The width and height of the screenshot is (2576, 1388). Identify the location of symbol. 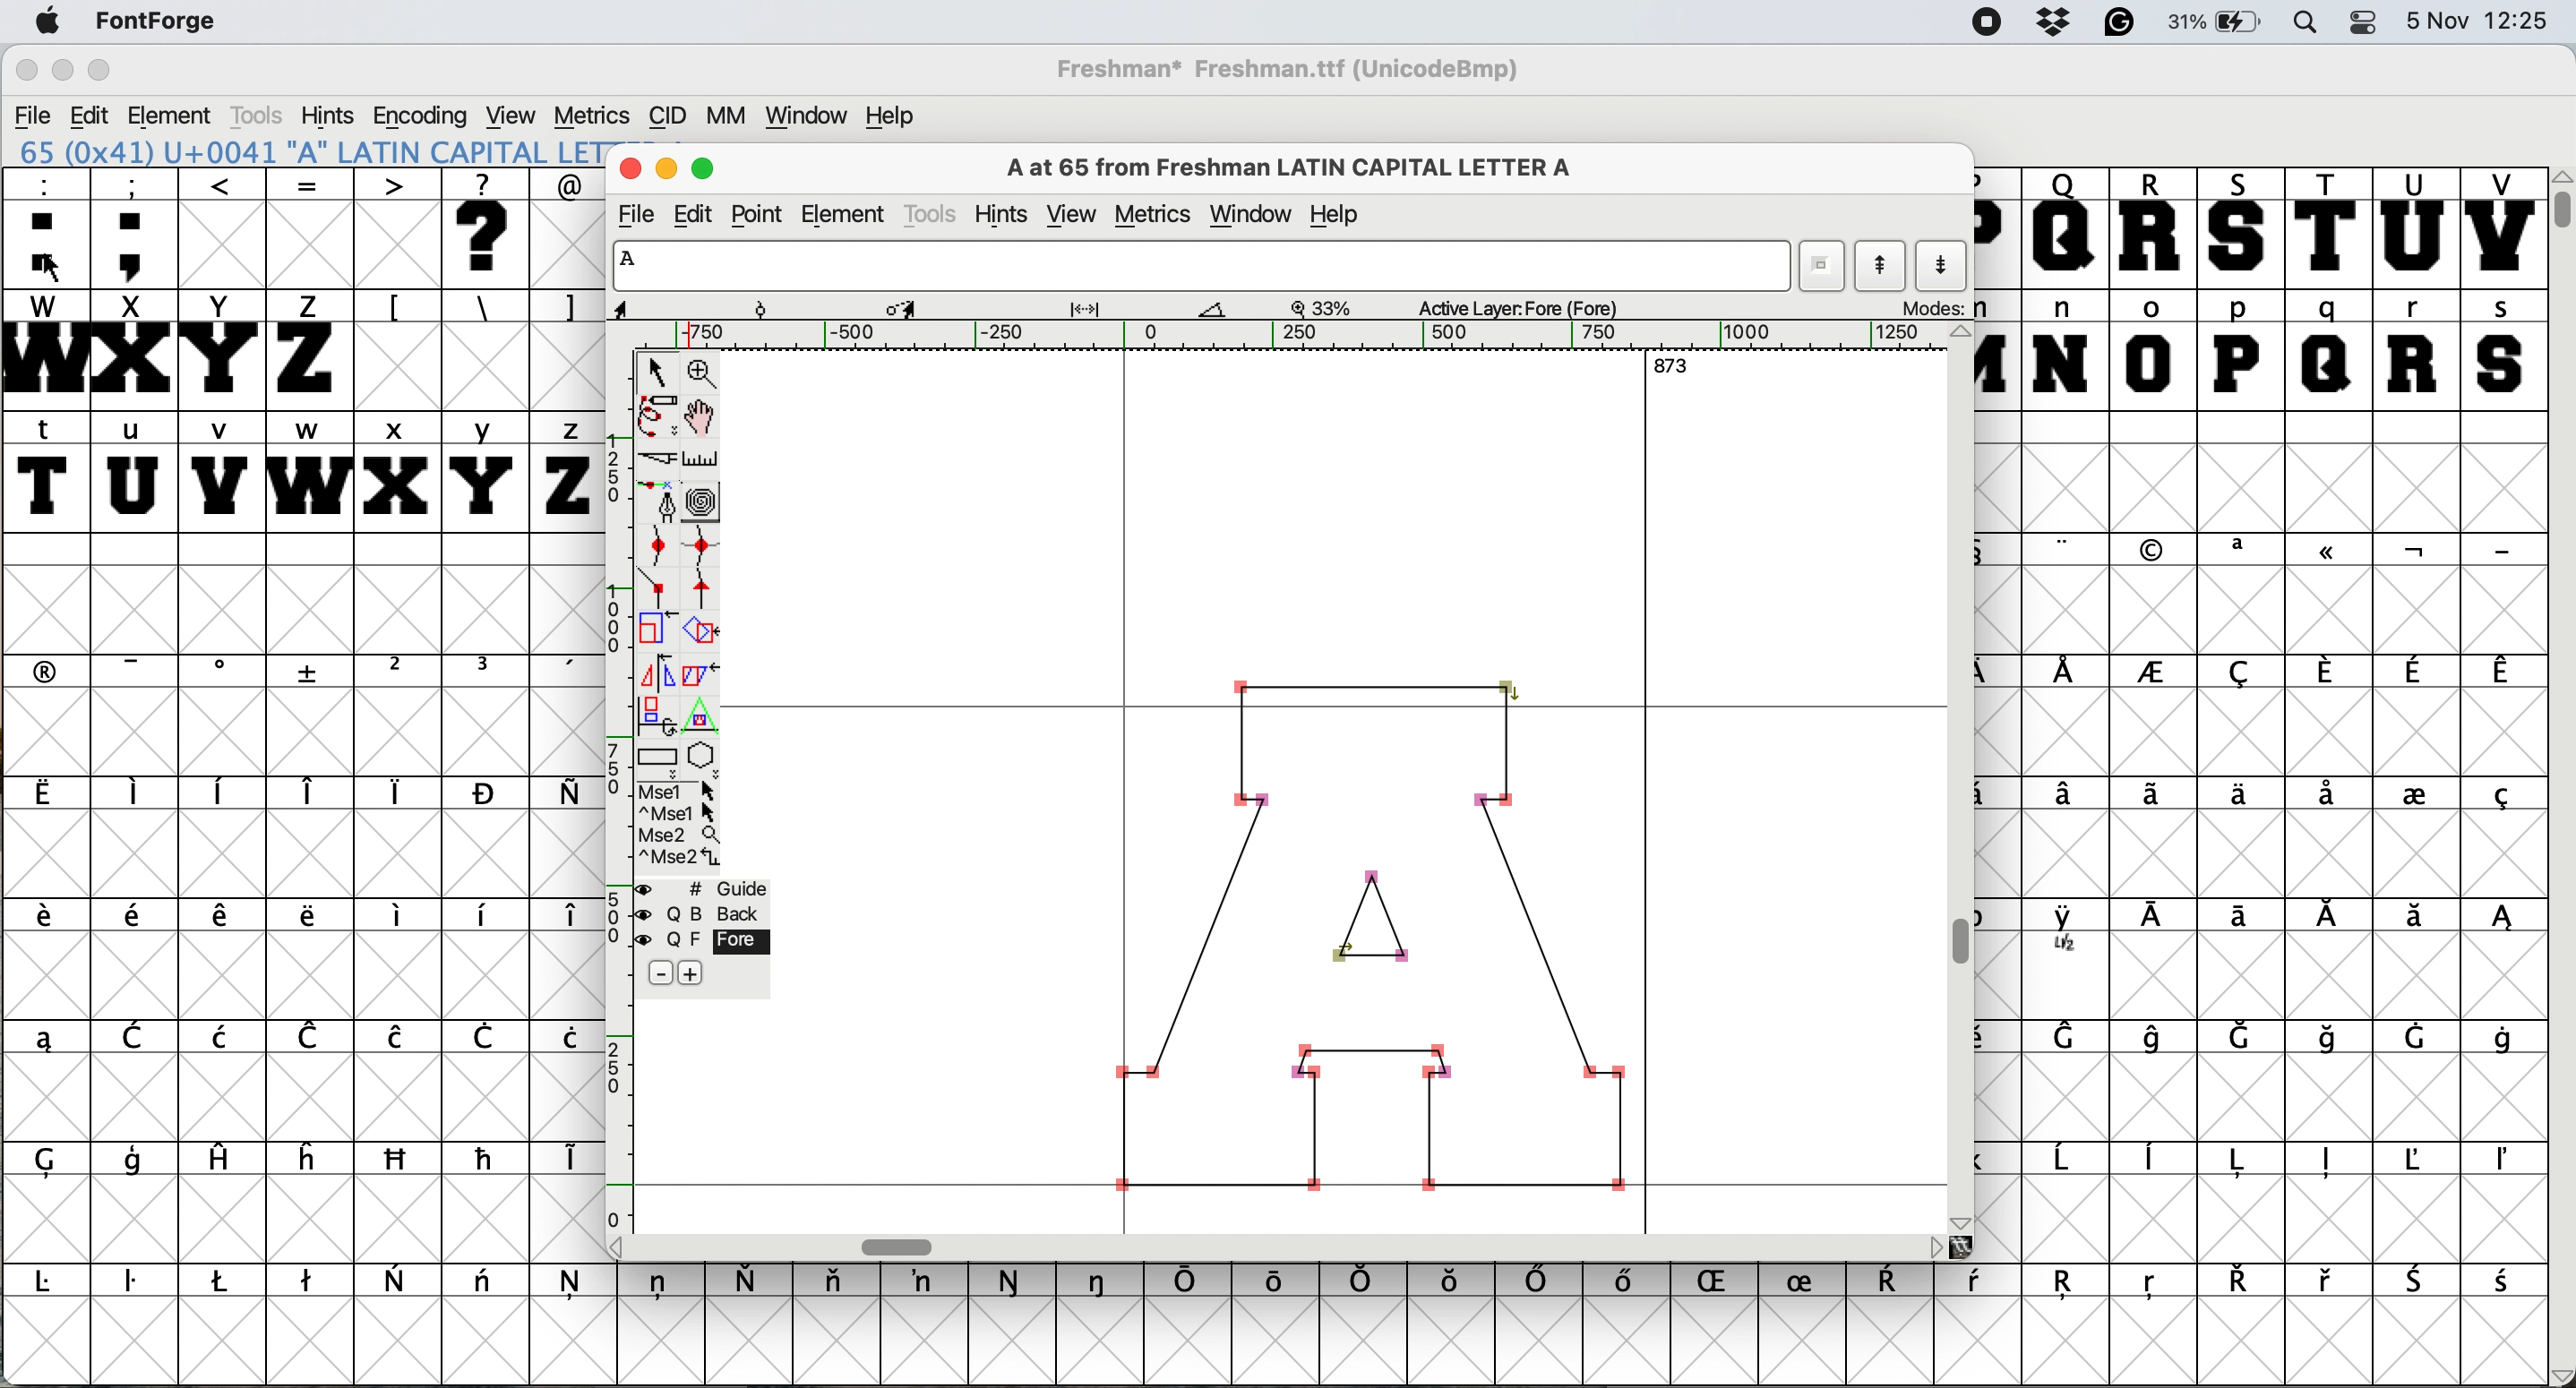
(2329, 796).